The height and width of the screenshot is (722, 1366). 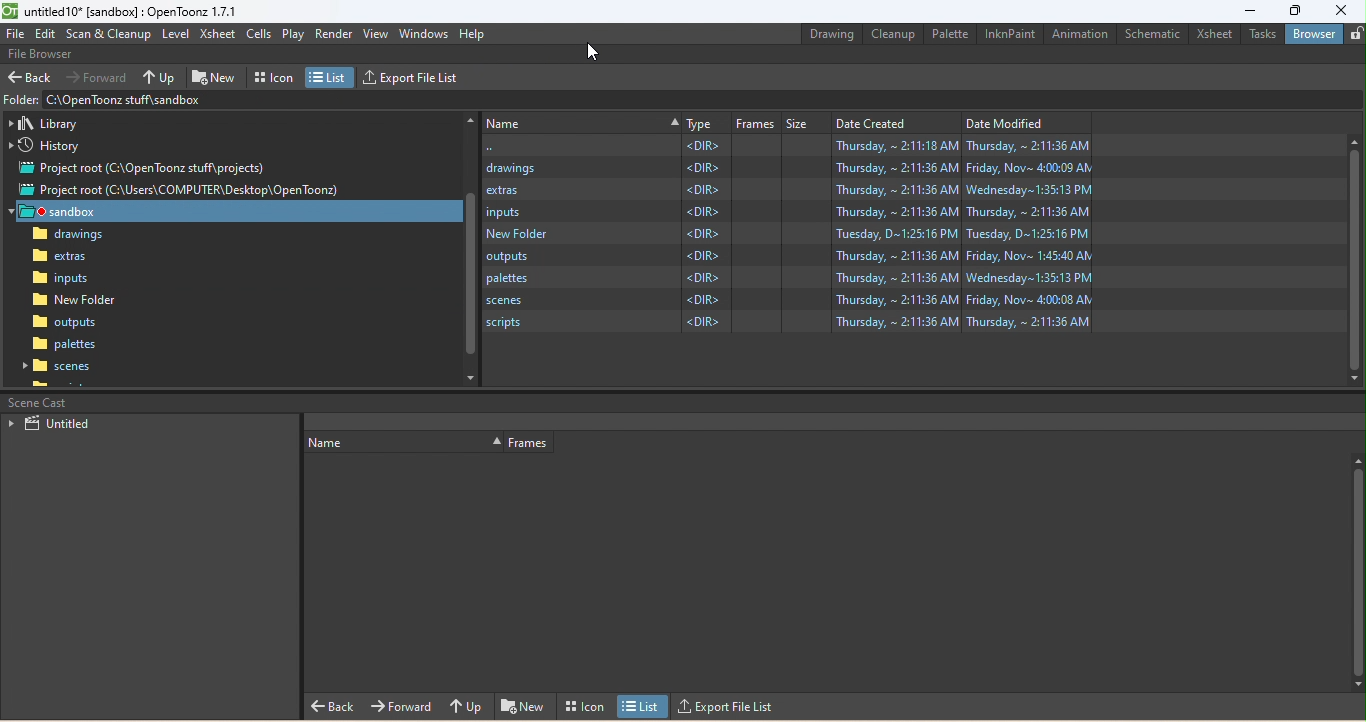 What do you see at coordinates (177, 35) in the screenshot?
I see `Level` at bounding box center [177, 35].